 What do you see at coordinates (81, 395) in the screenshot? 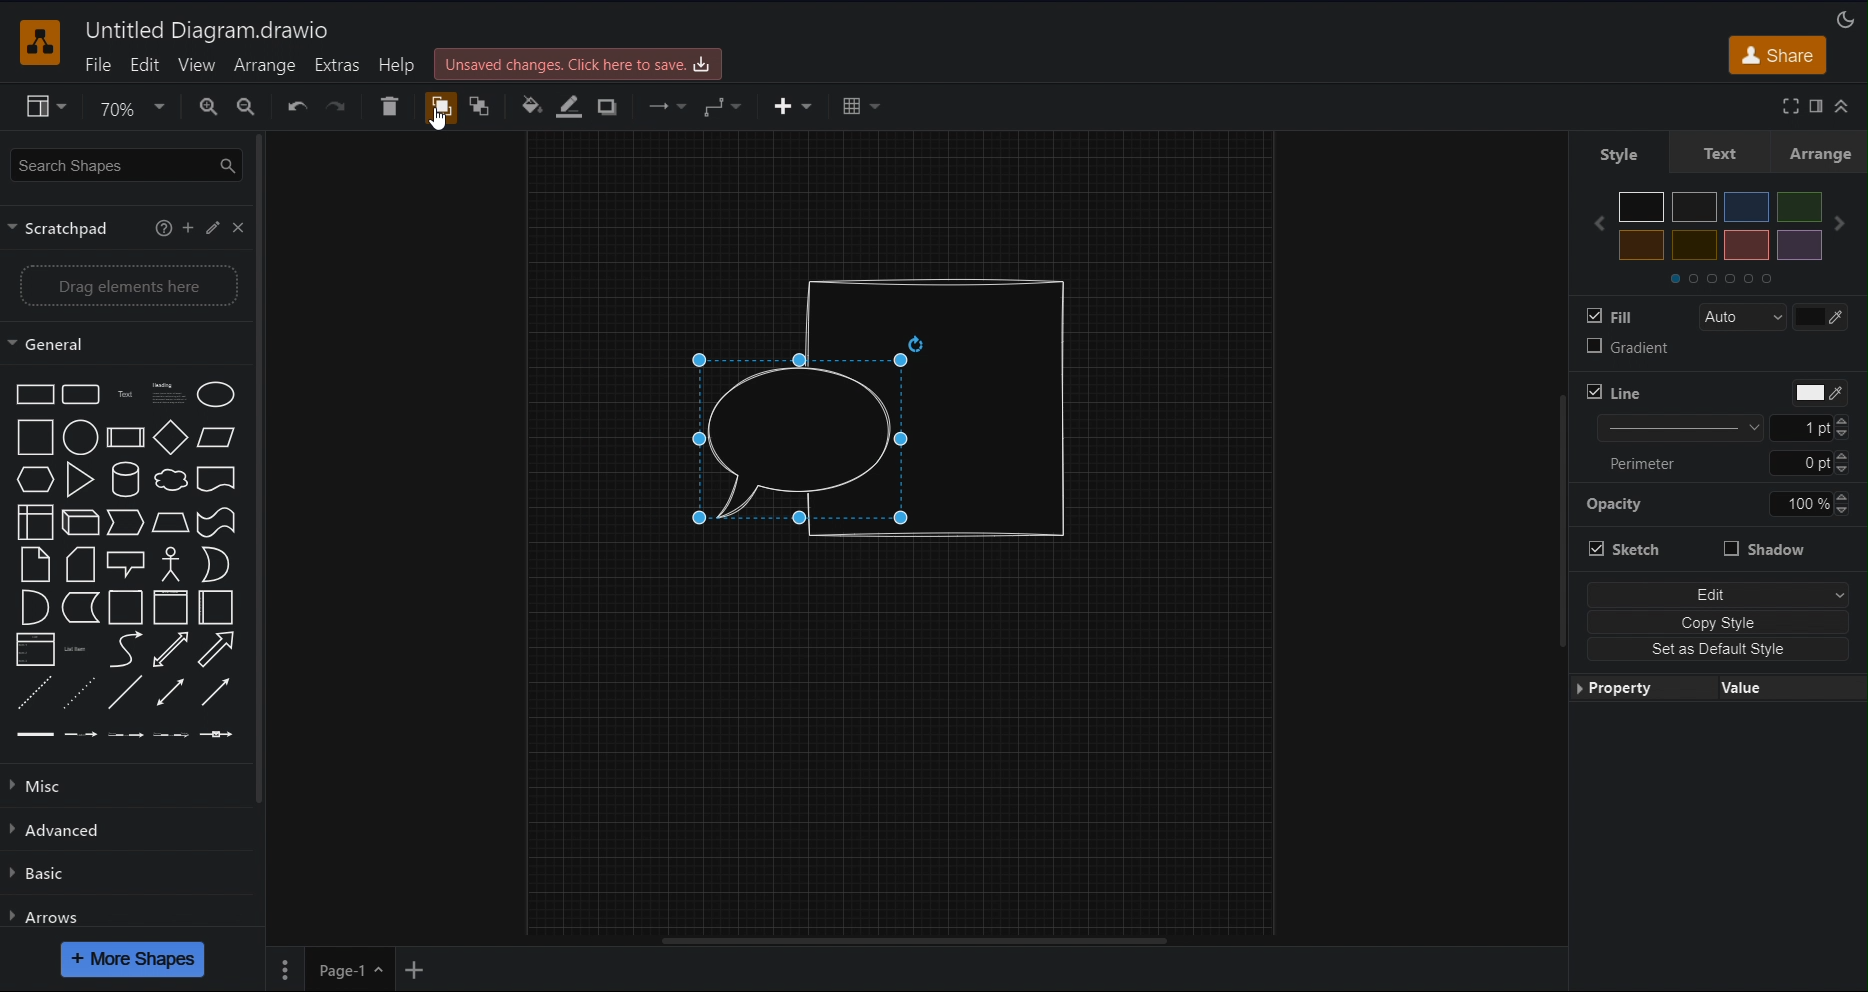
I see `Rounded rectangle` at bounding box center [81, 395].